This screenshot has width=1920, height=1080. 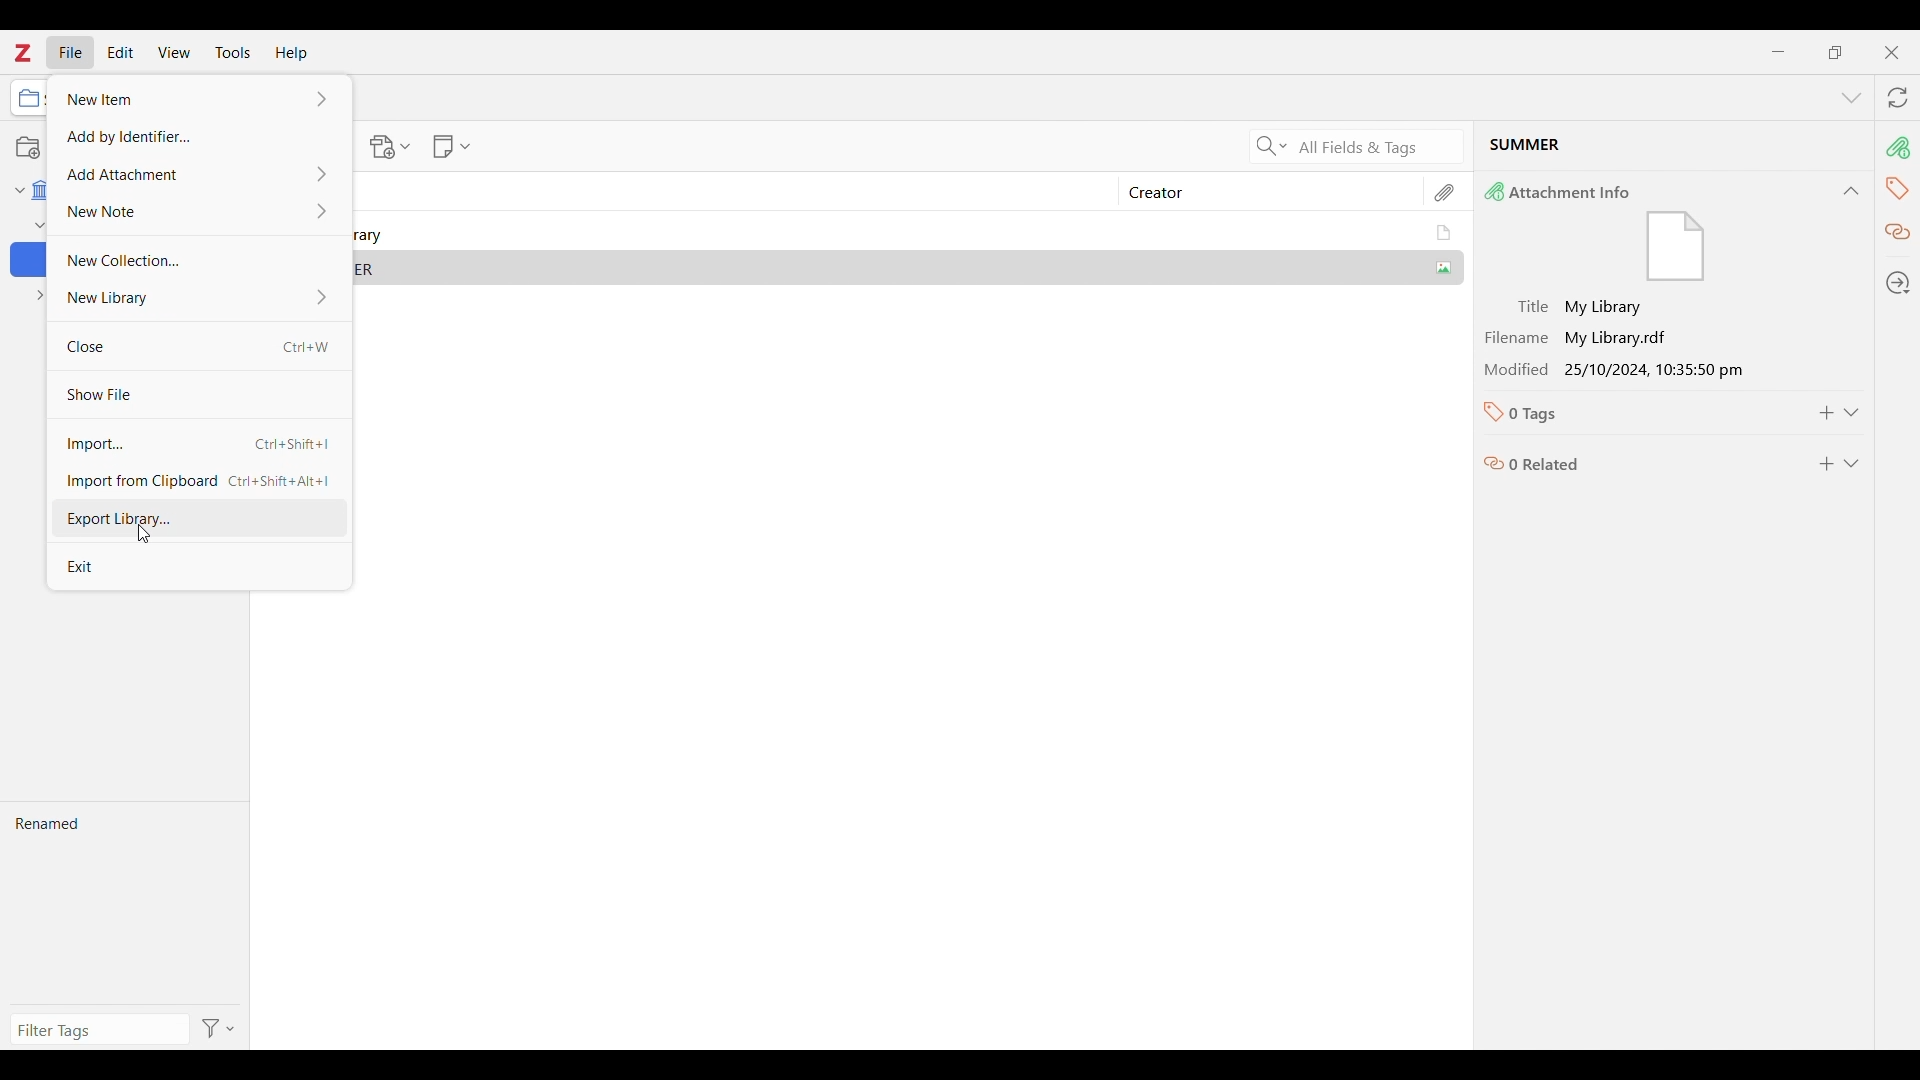 I want to click on Add, so click(x=1827, y=413).